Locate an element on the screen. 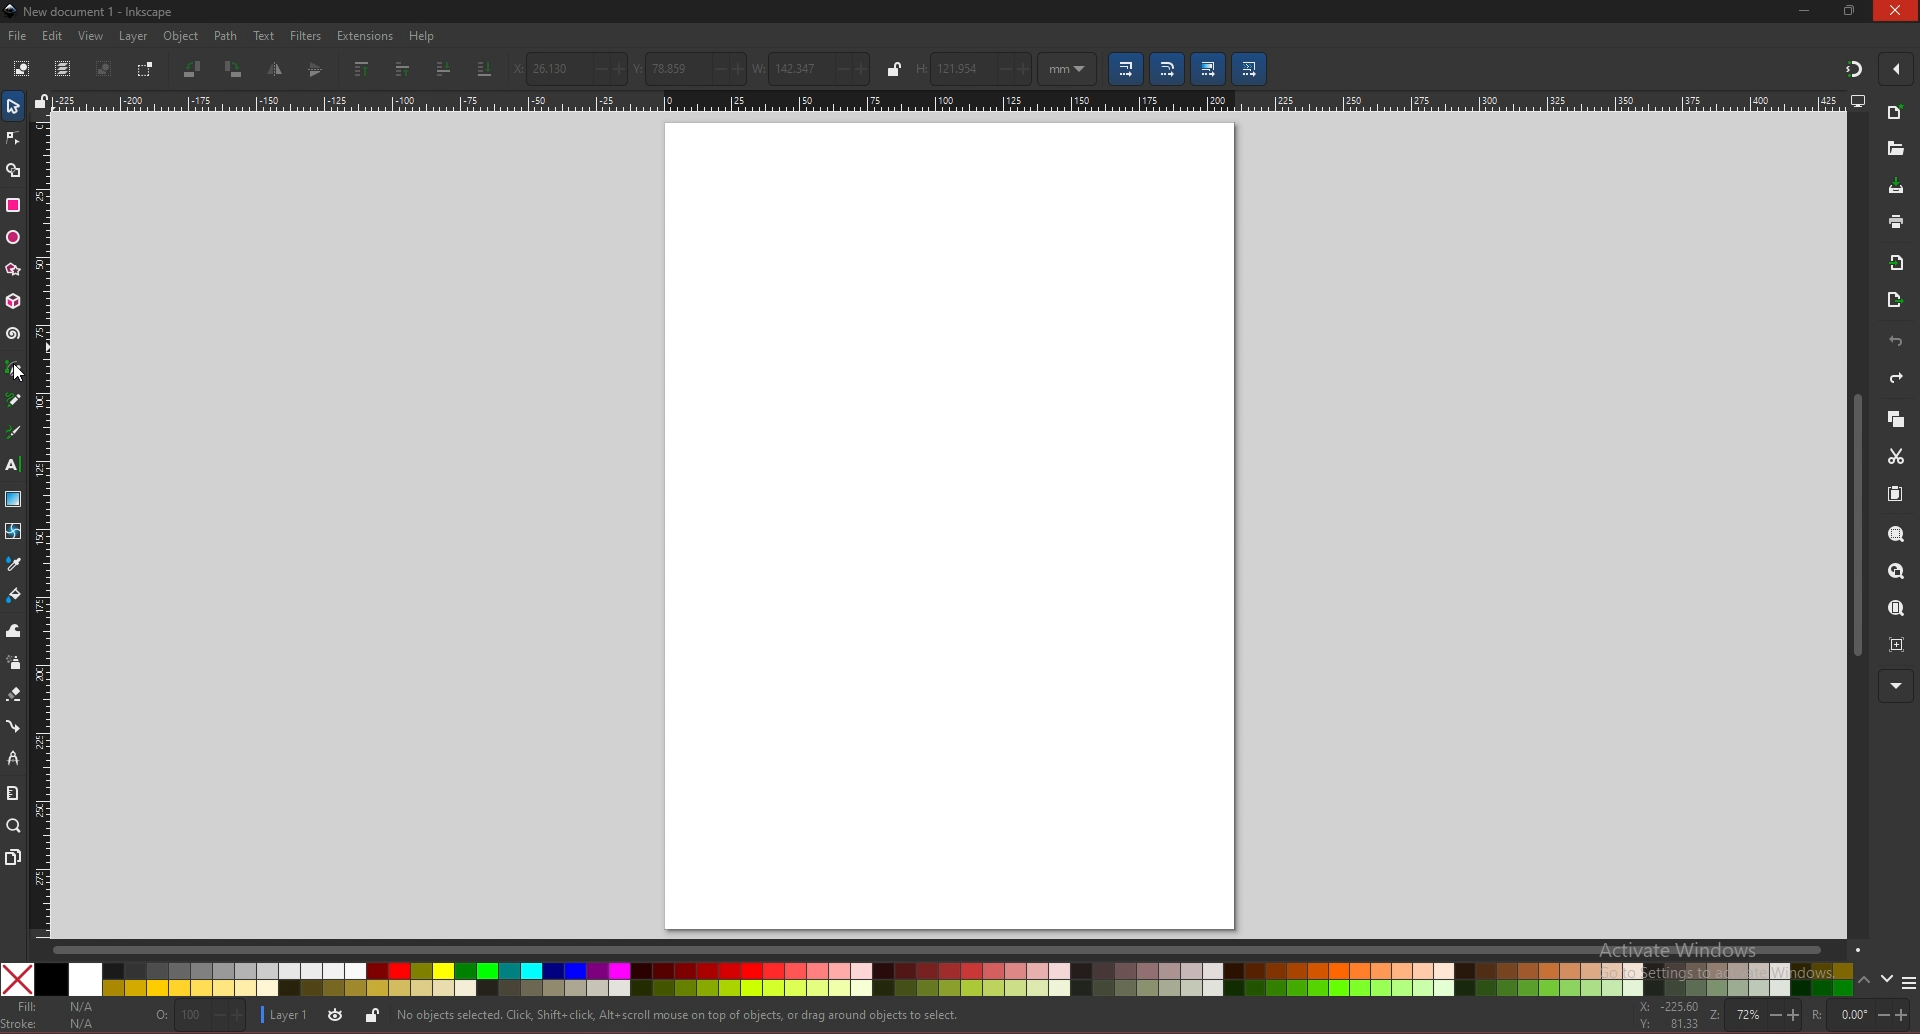 The height and width of the screenshot is (1034, 1920). lower selection to bottom is located at coordinates (484, 69).